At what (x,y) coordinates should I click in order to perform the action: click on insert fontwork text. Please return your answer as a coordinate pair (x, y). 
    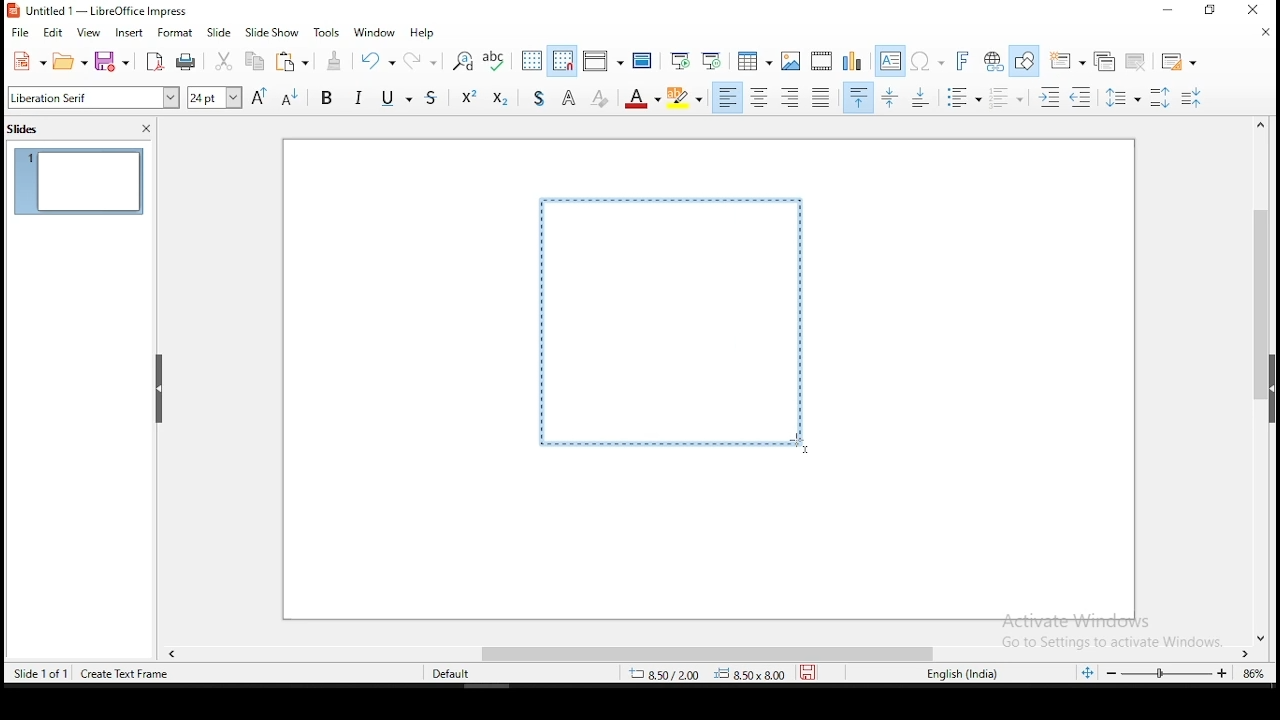
    Looking at the image, I should click on (962, 61).